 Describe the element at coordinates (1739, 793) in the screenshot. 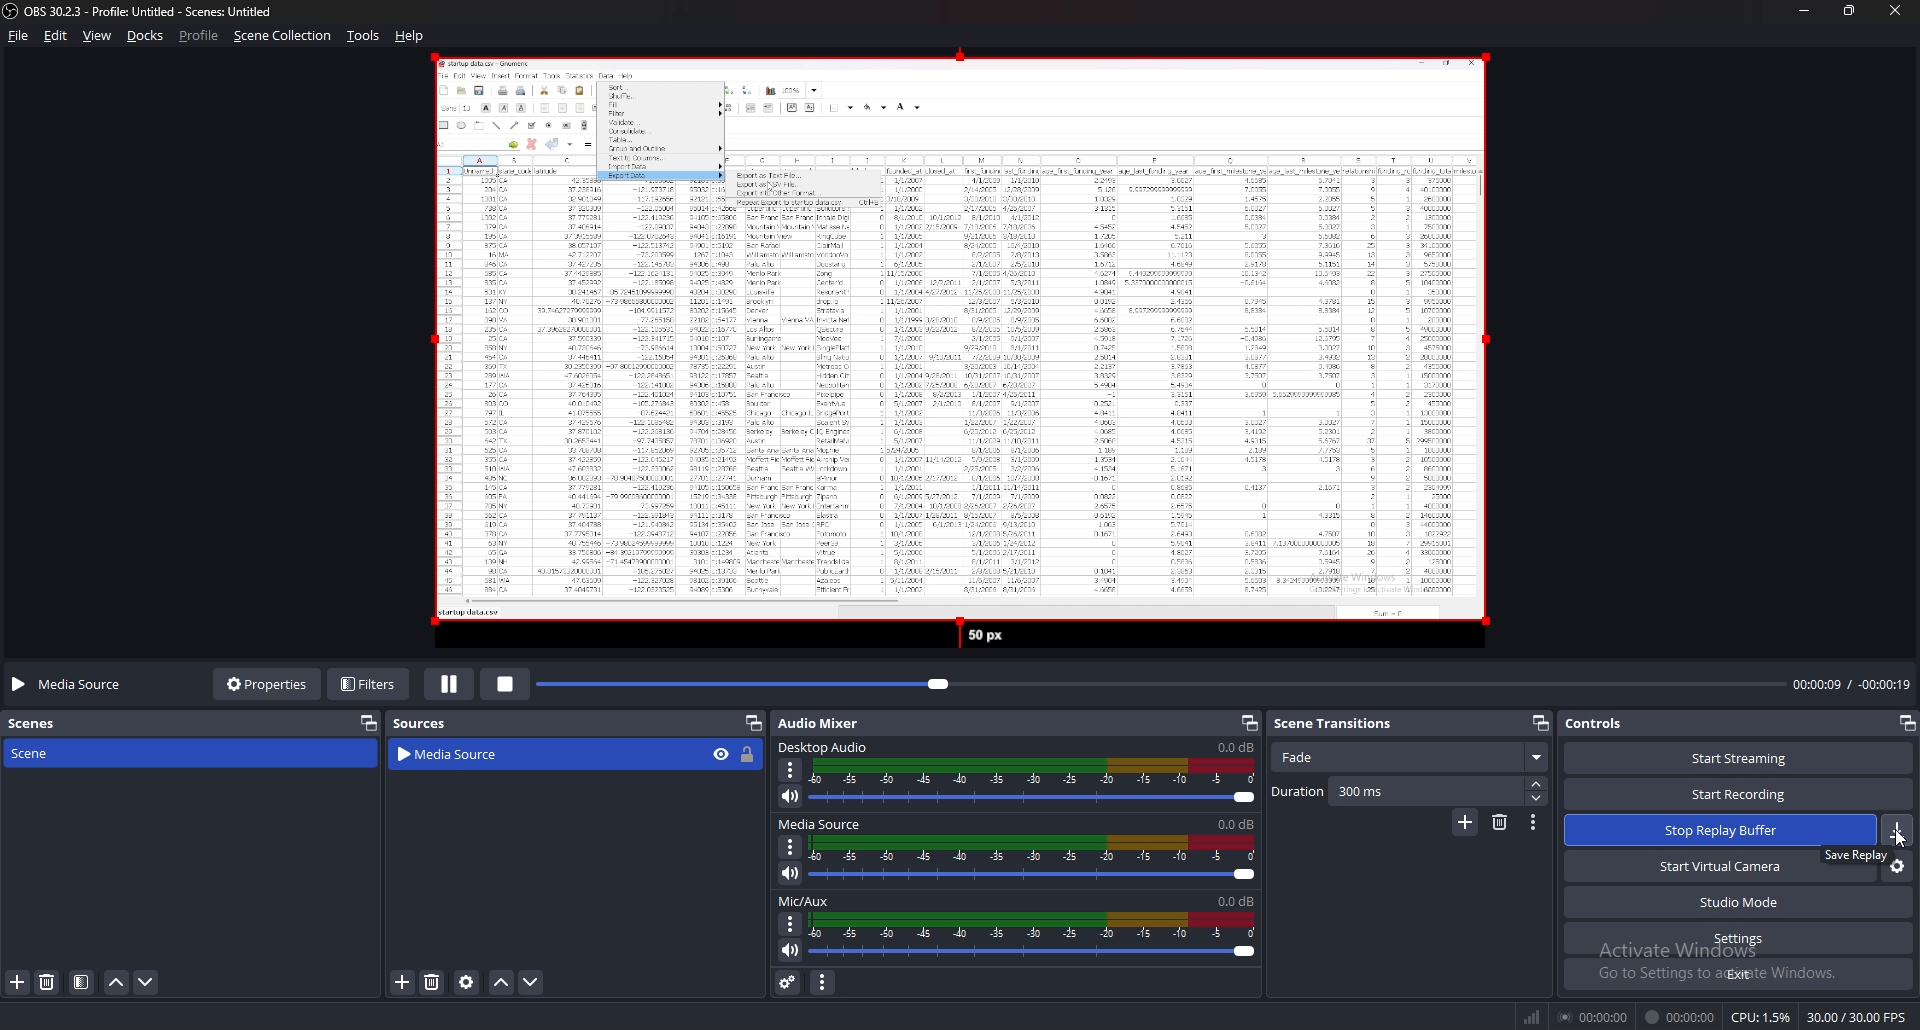

I see `start recording` at that location.